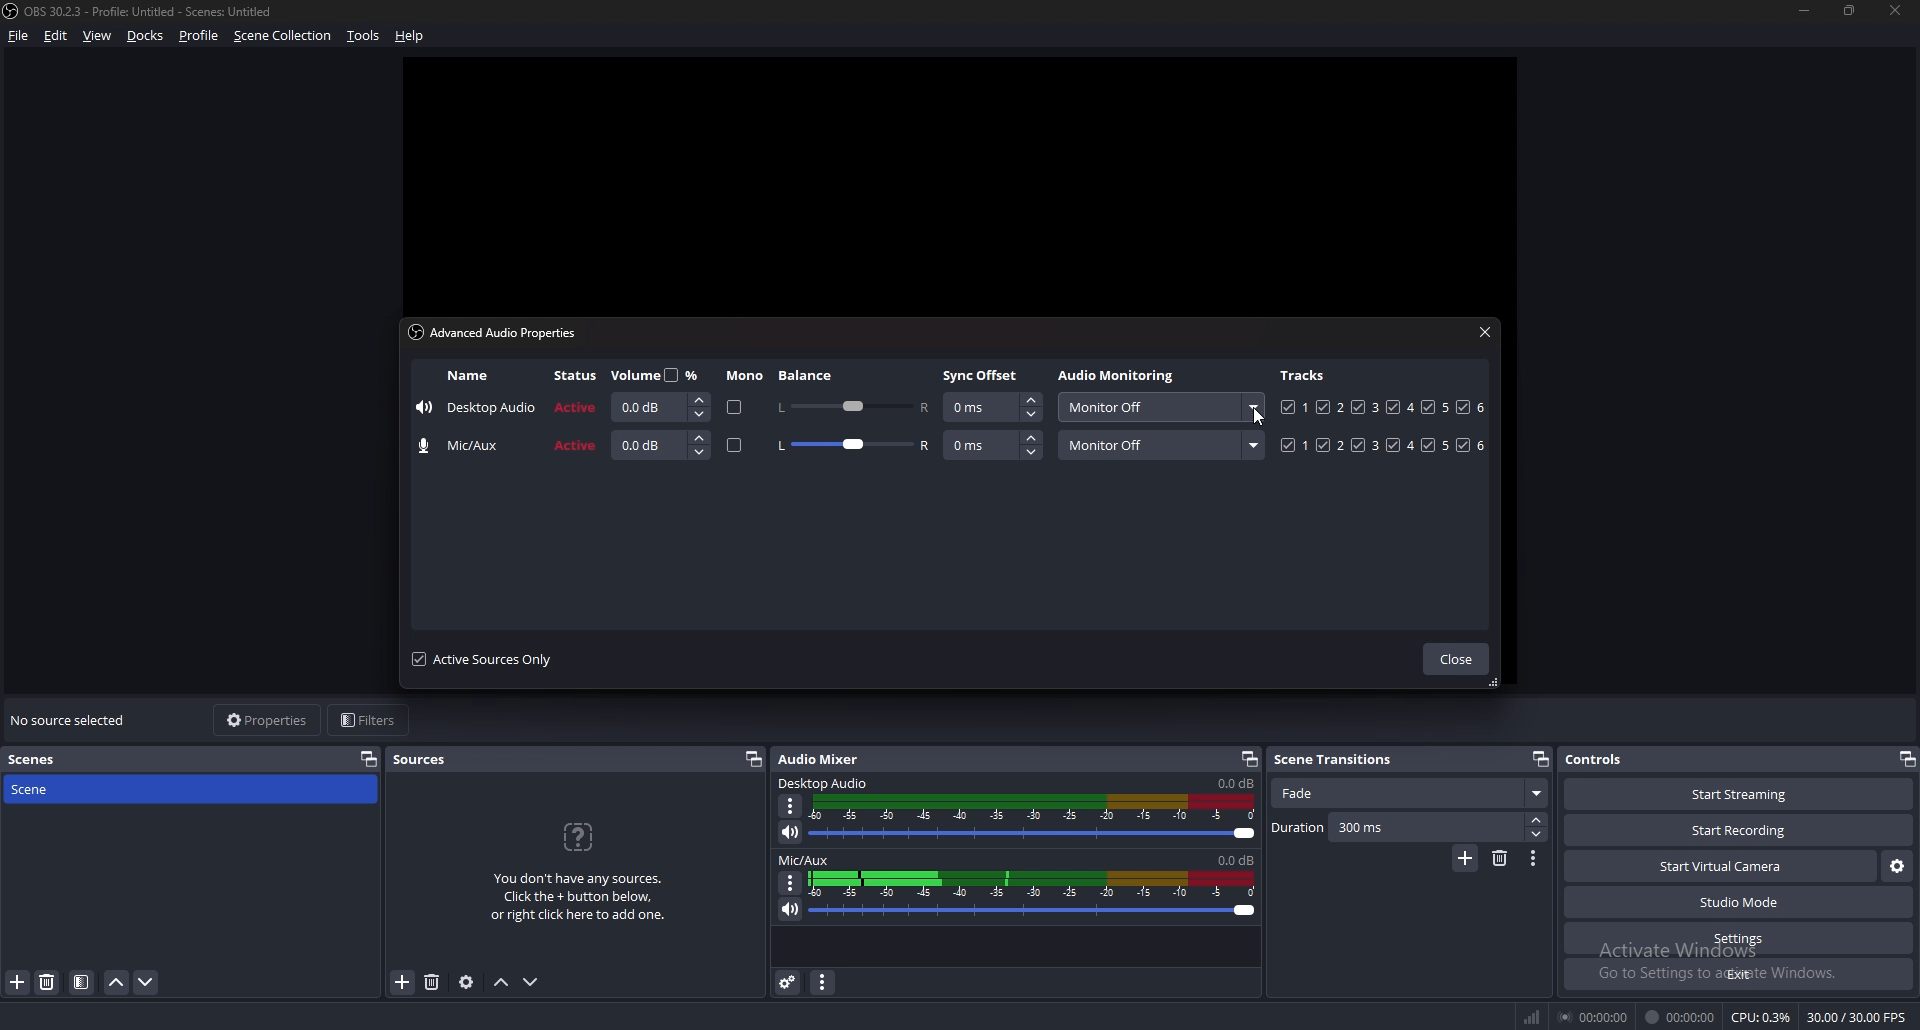 The image size is (1920, 1030). What do you see at coordinates (1720, 868) in the screenshot?
I see `start virtual camera` at bounding box center [1720, 868].